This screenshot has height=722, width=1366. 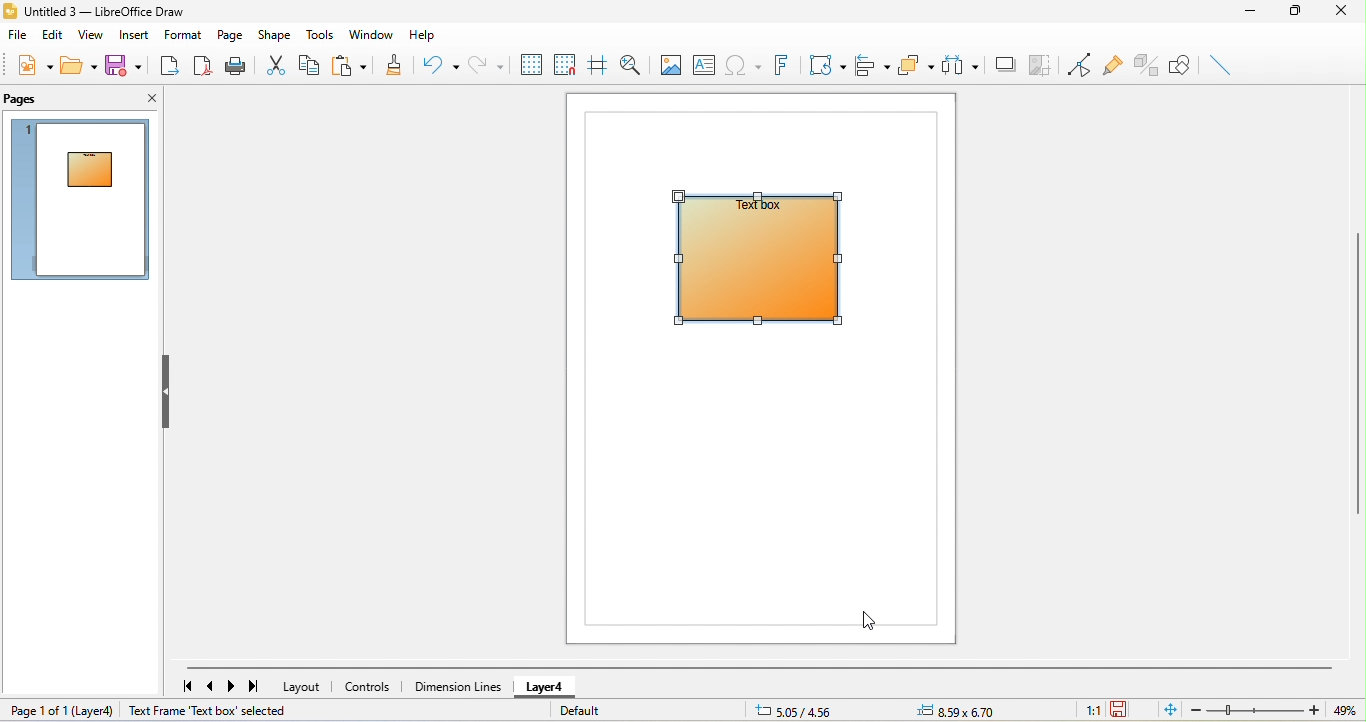 What do you see at coordinates (1296, 11) in the screenshot?
I see `maximize` at bounding box center [1296, 11].